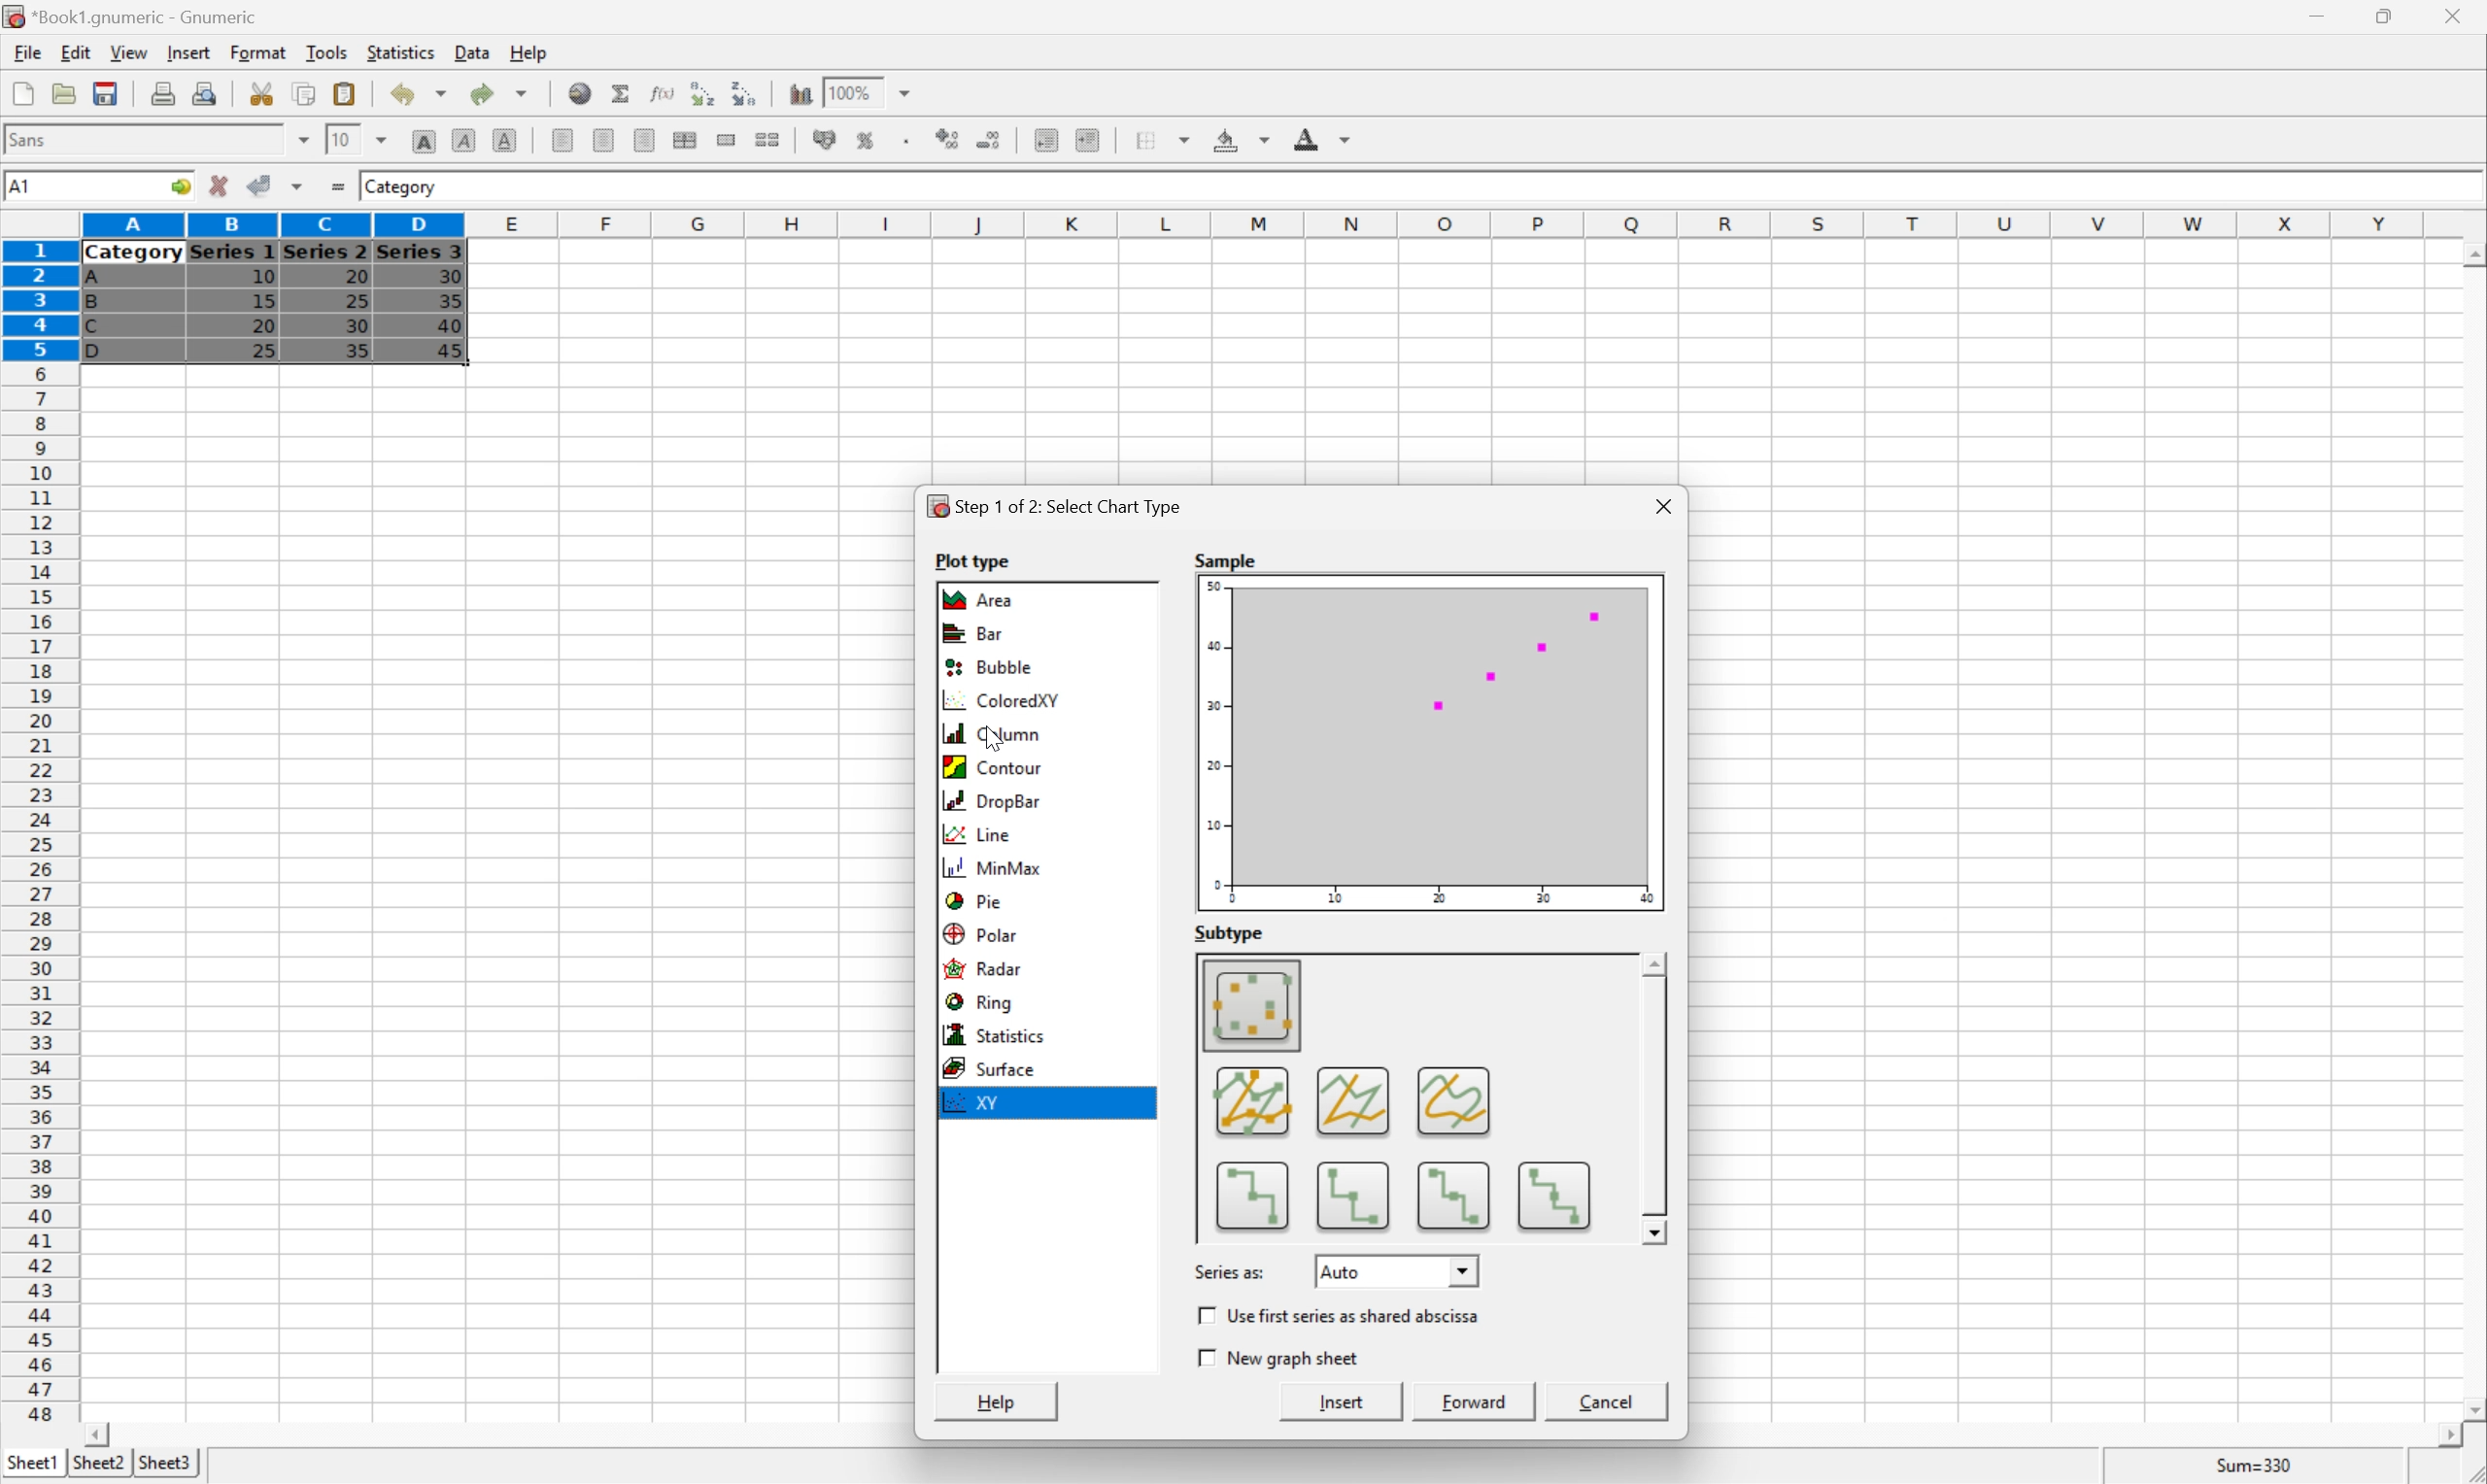 The image size is (2487, 1484). Describe the element at coordinates (984, 935) in the screenshot. I see `Polar` at that location.